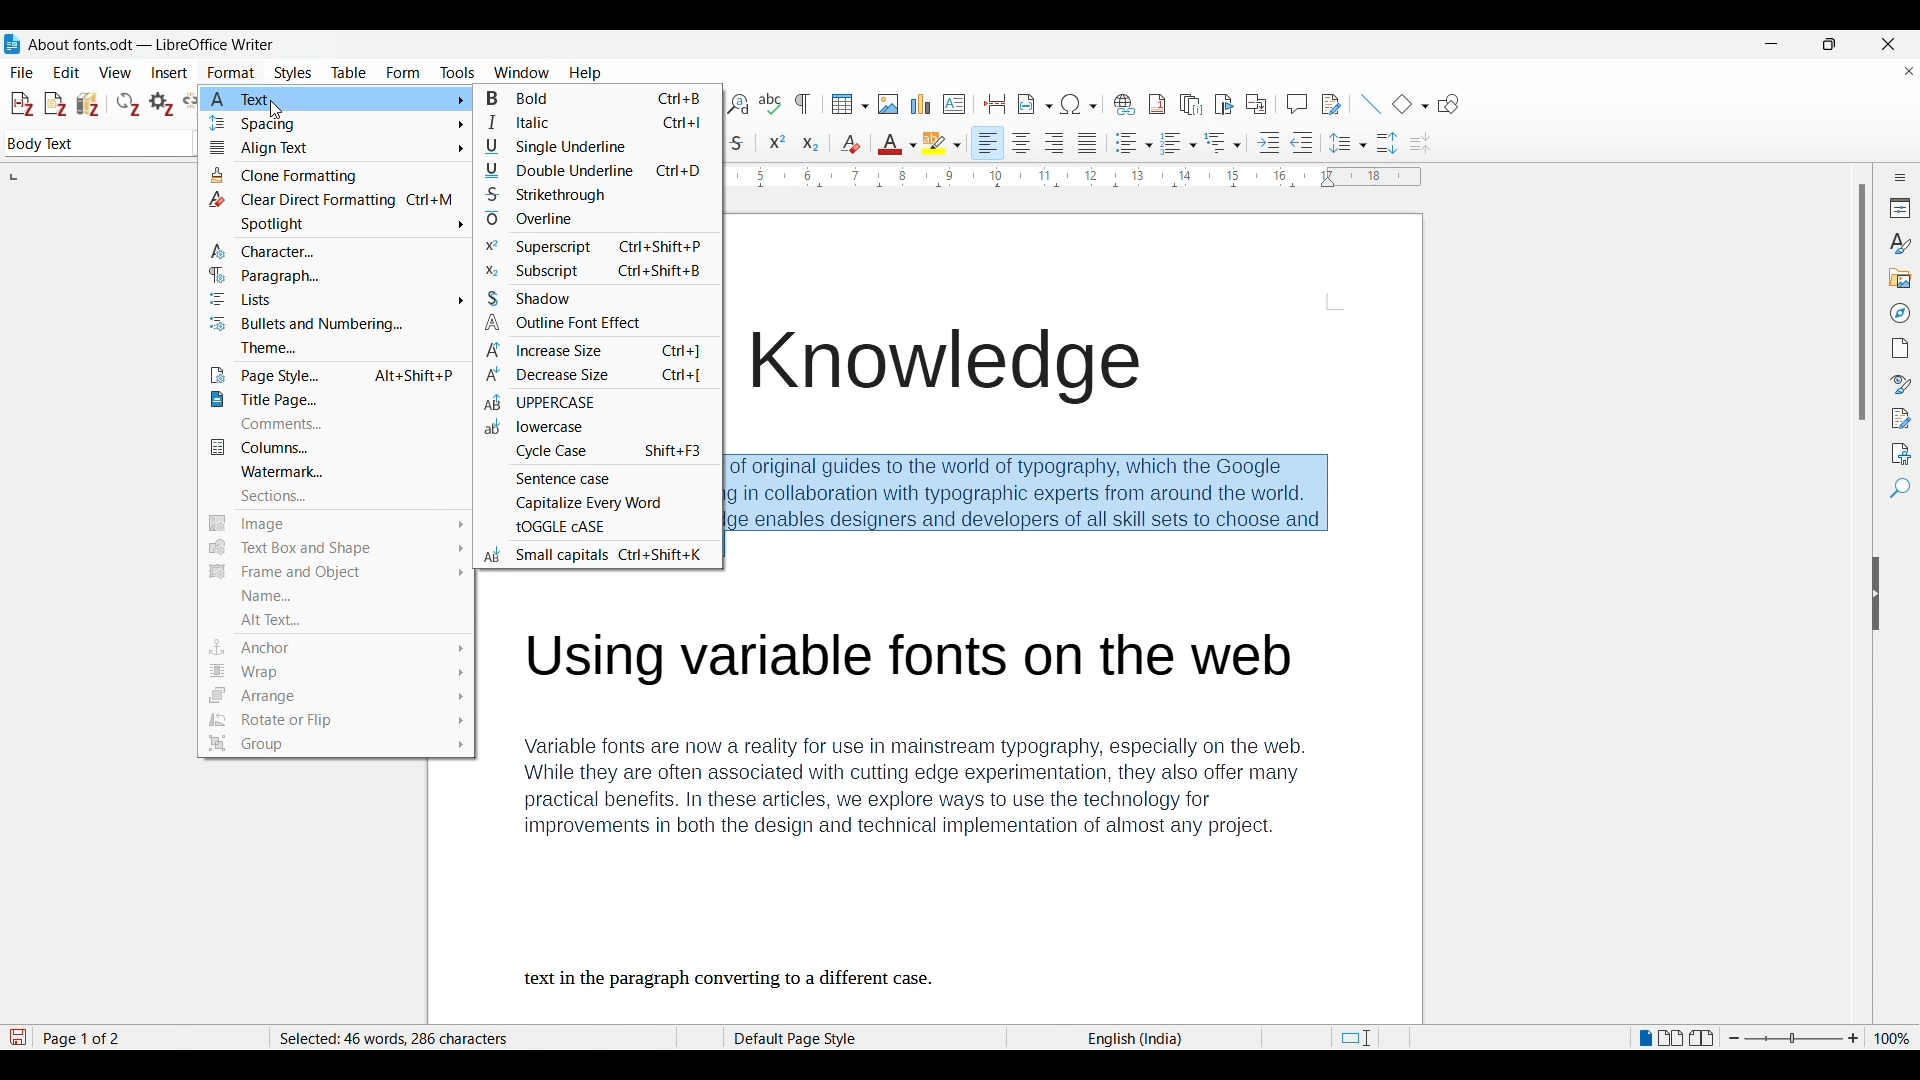 This screenshot has width=1920, height=1080. What do you see at coordinates (84, 1038) in the screenshot?
I see `Current page out of total pages` at bounding box center [84, 1038].